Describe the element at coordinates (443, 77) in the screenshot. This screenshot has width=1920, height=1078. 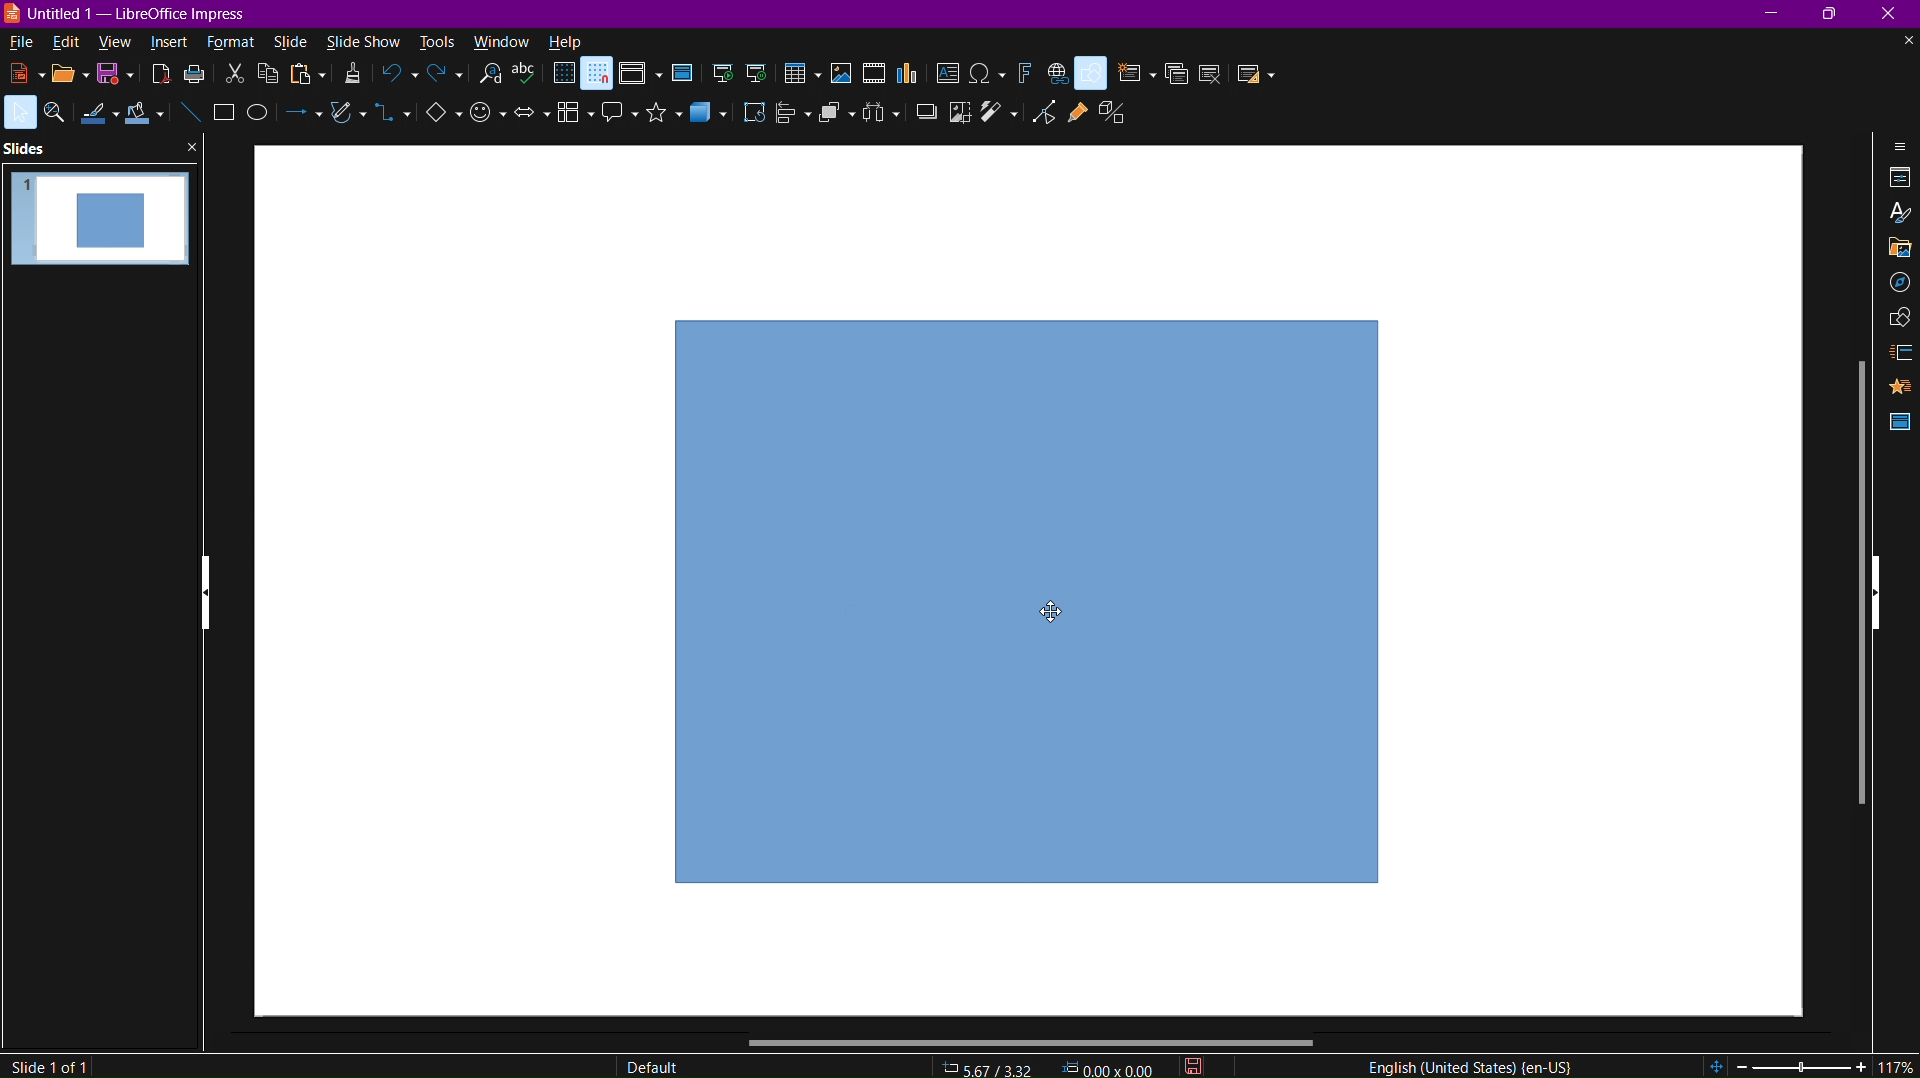
I see `Redo` at that location.